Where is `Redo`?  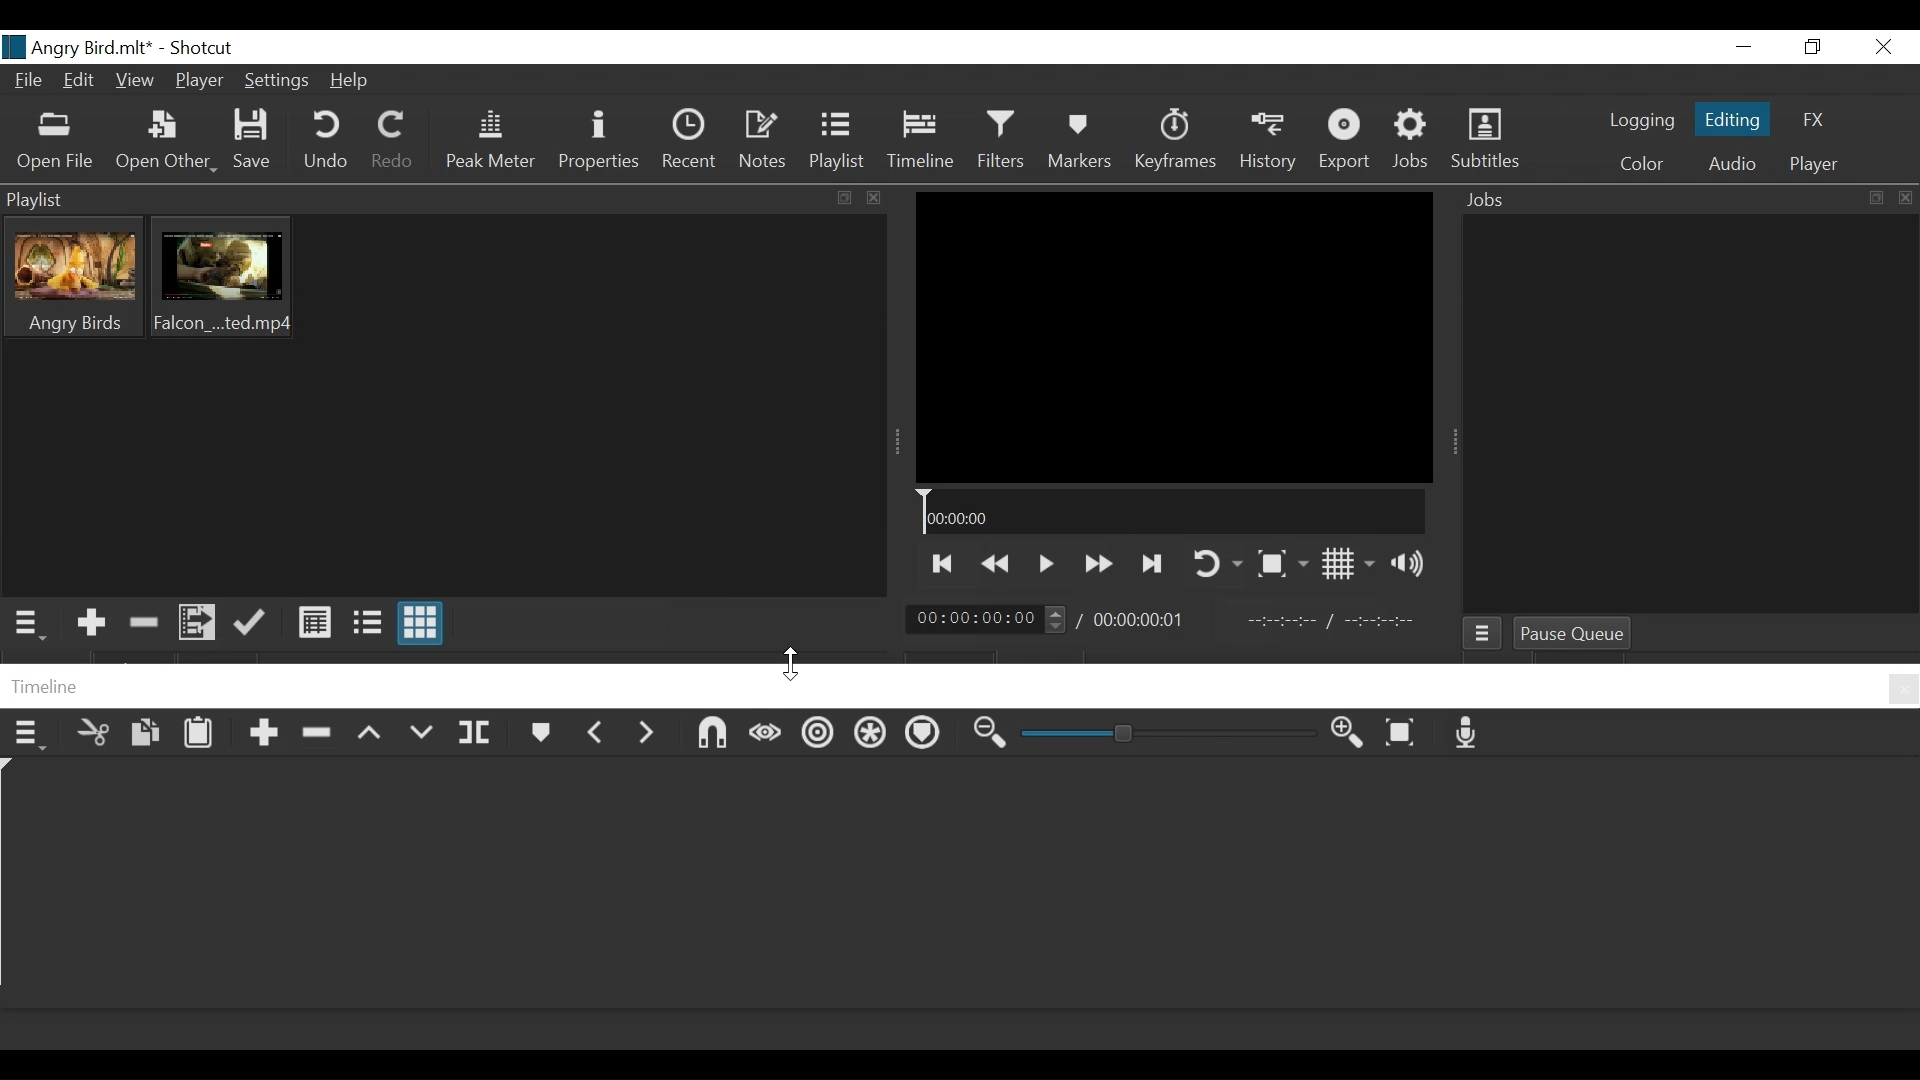 Redo is located at coordinates (394, 141).